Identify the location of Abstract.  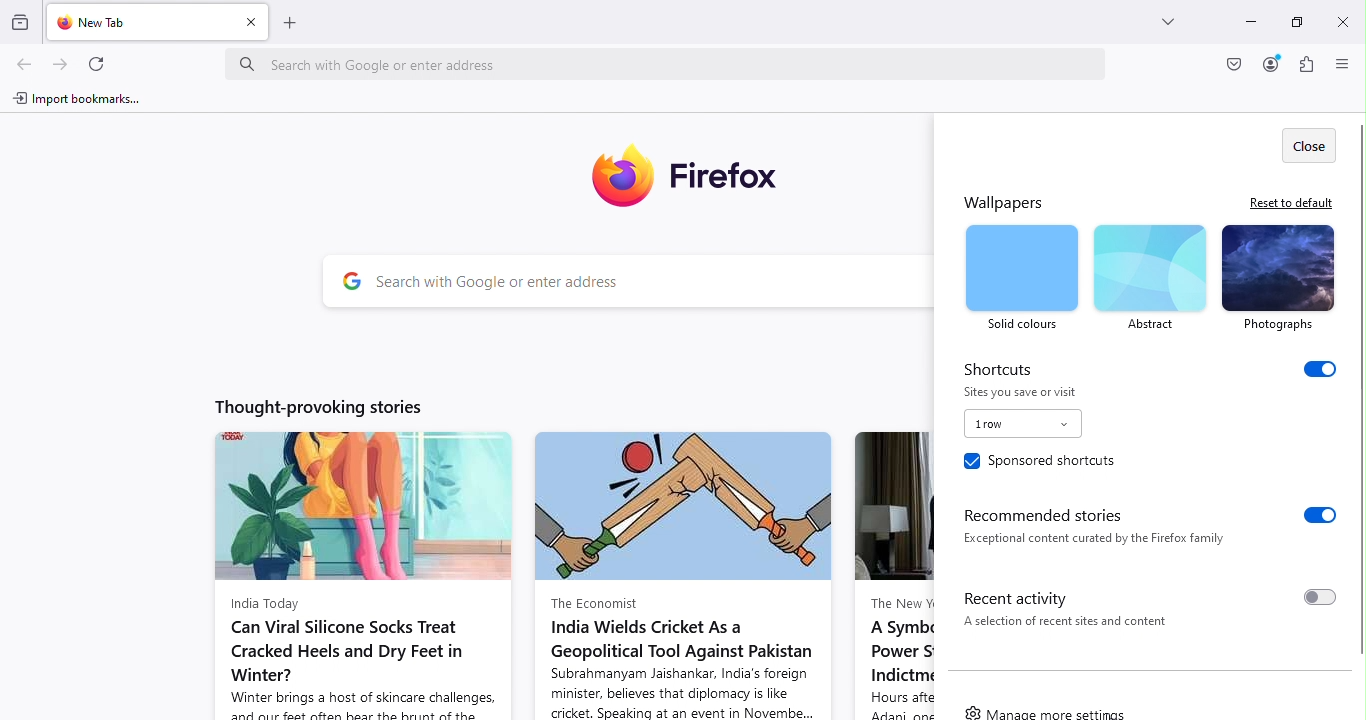
(1147, 277).